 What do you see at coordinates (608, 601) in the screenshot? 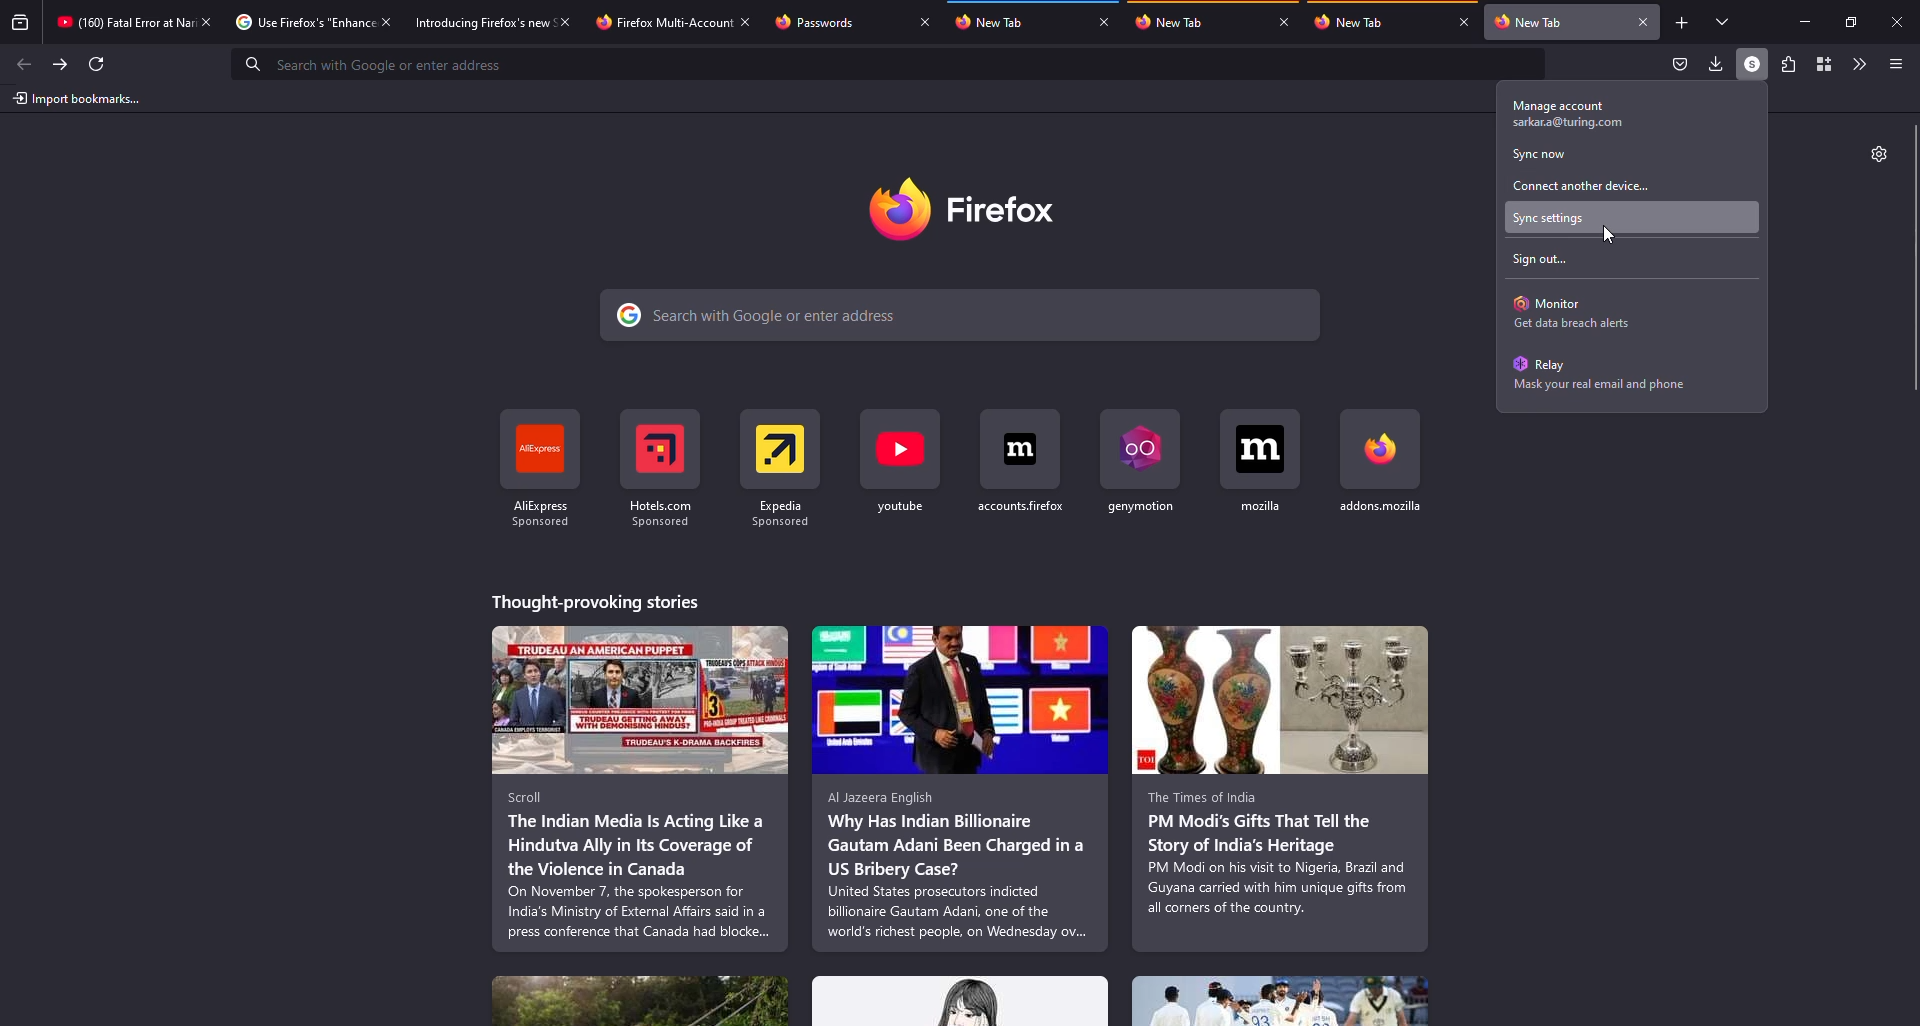
I see `stories` at bounding box center [608, 601].